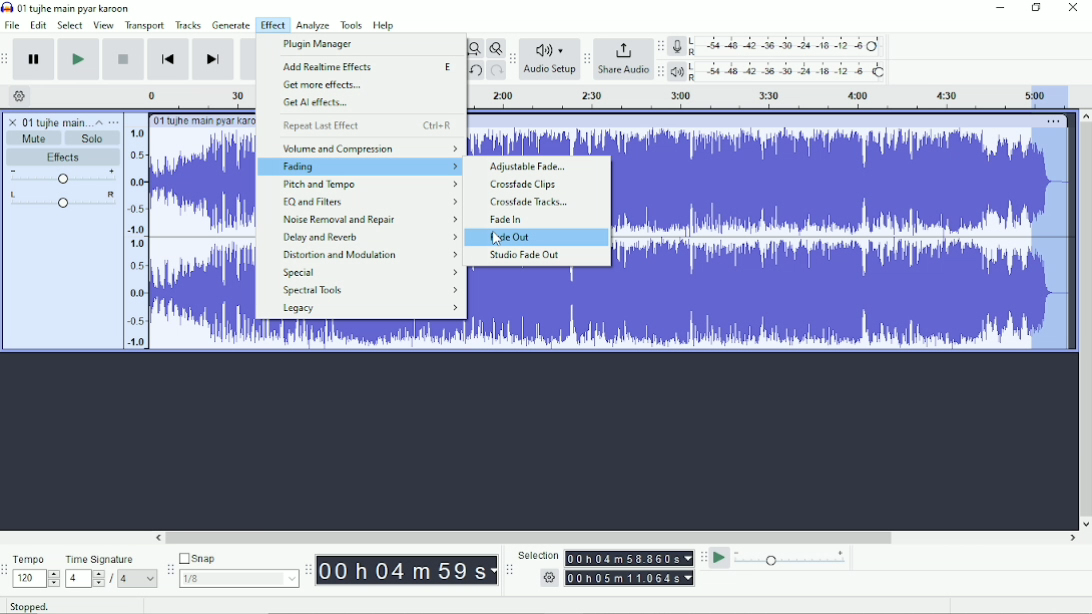 The width and height of the screenshot is (1092, 614). I want to click on Vertical scrollbar, so click(1085, 320).